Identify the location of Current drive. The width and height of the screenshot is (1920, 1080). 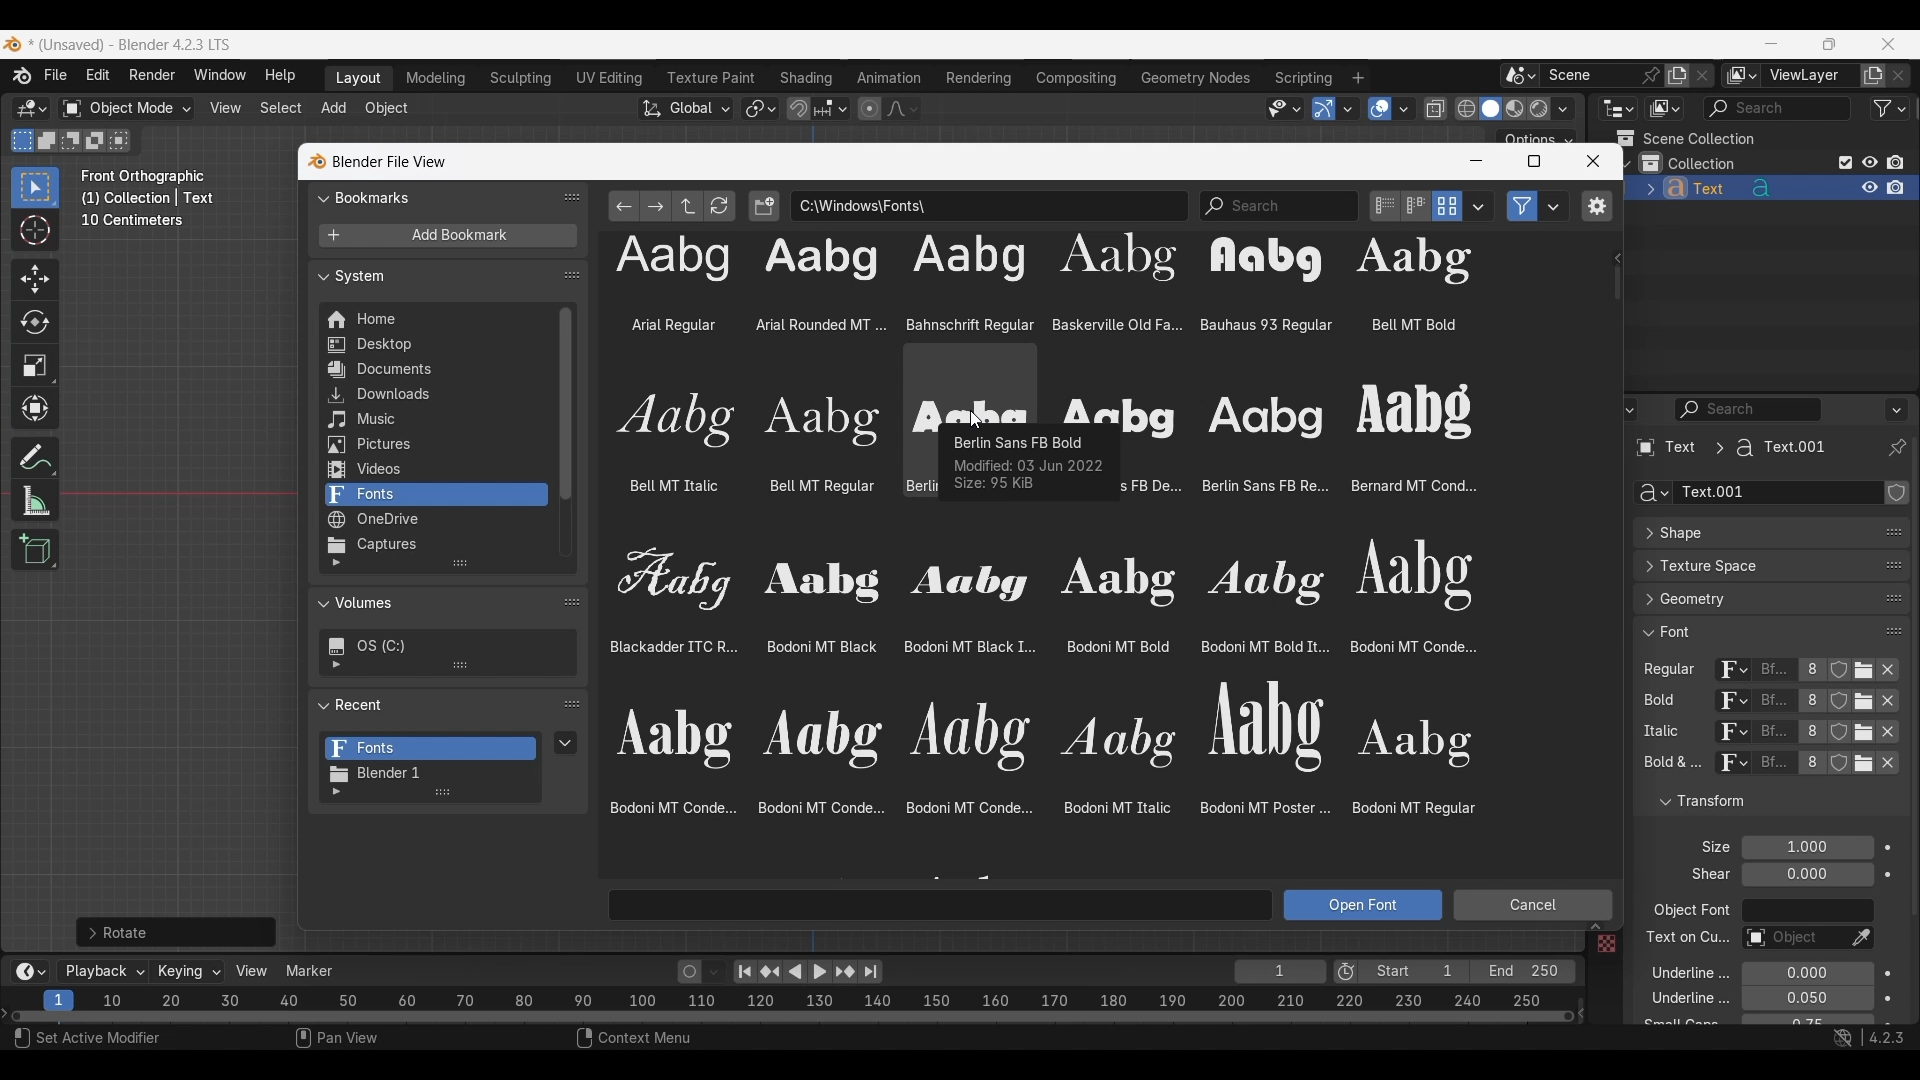
(440, 646).